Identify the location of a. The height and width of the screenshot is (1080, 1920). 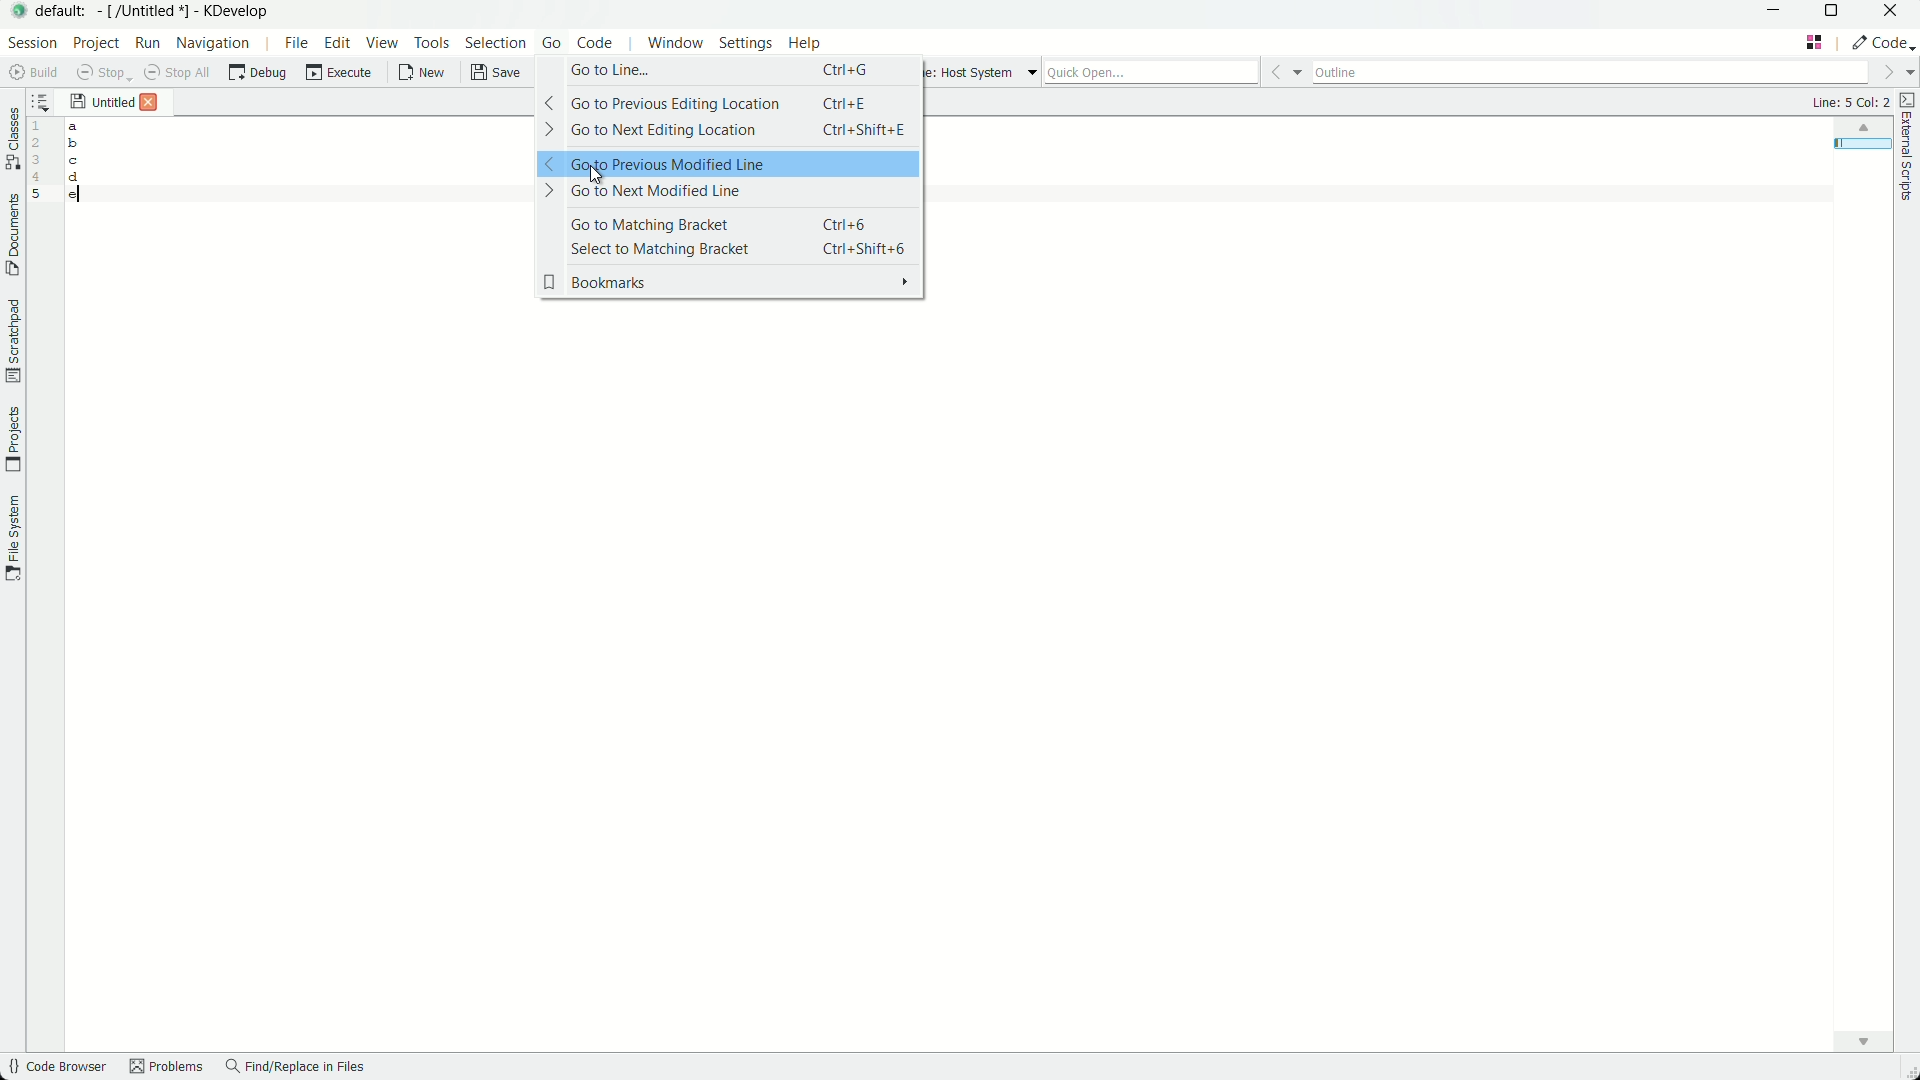
(74, 127).